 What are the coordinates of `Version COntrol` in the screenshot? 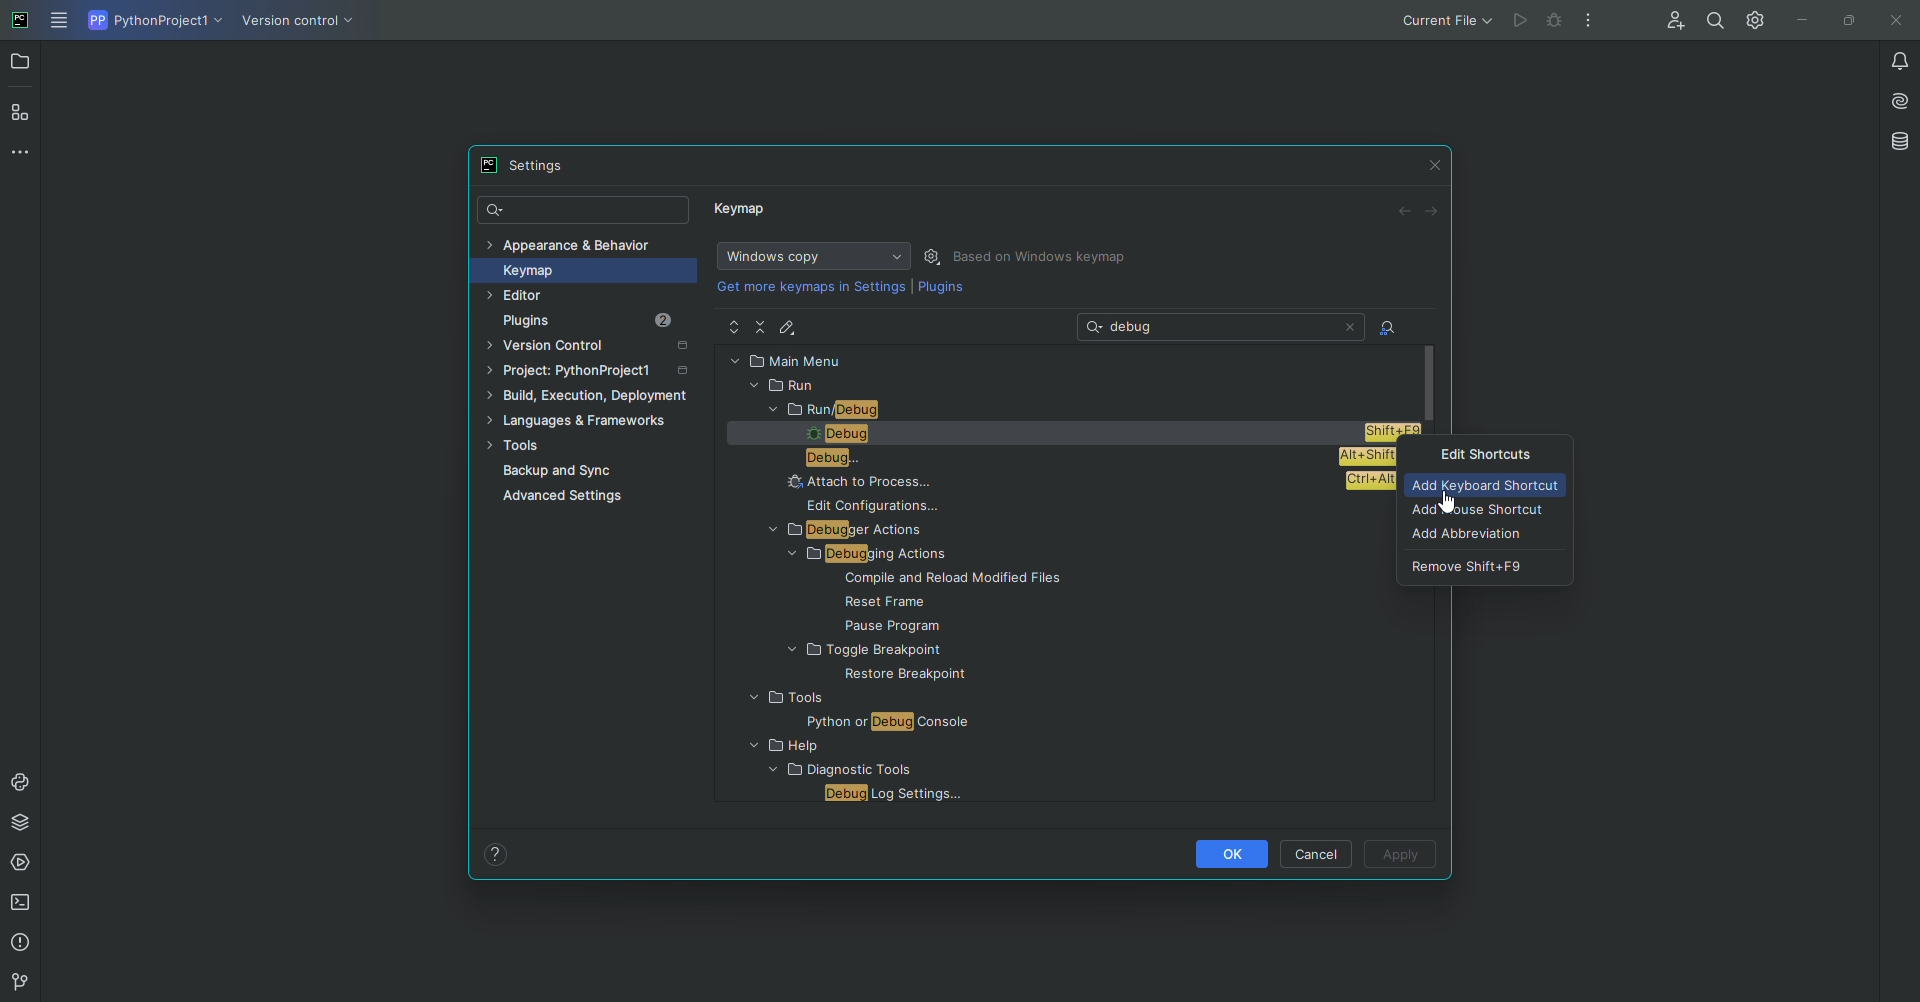 It's located at (302, 24).